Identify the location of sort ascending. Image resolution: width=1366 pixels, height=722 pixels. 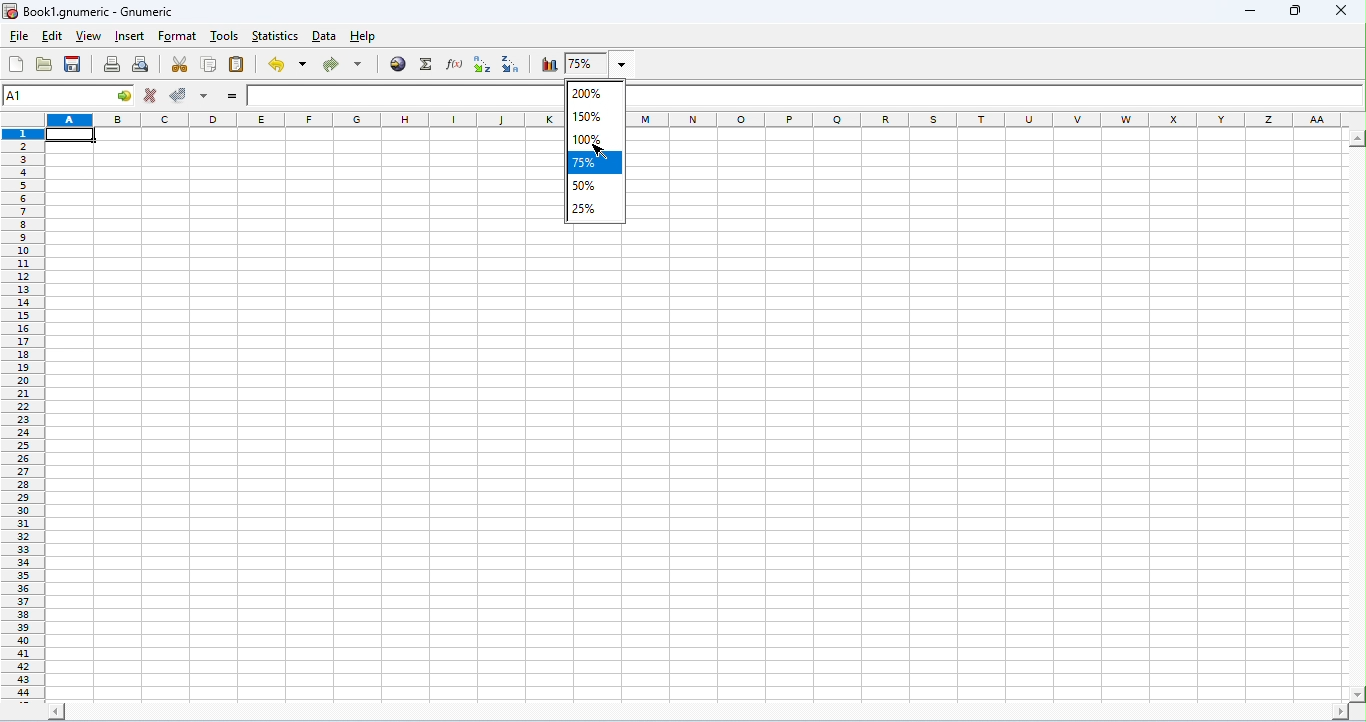
(484, 65).